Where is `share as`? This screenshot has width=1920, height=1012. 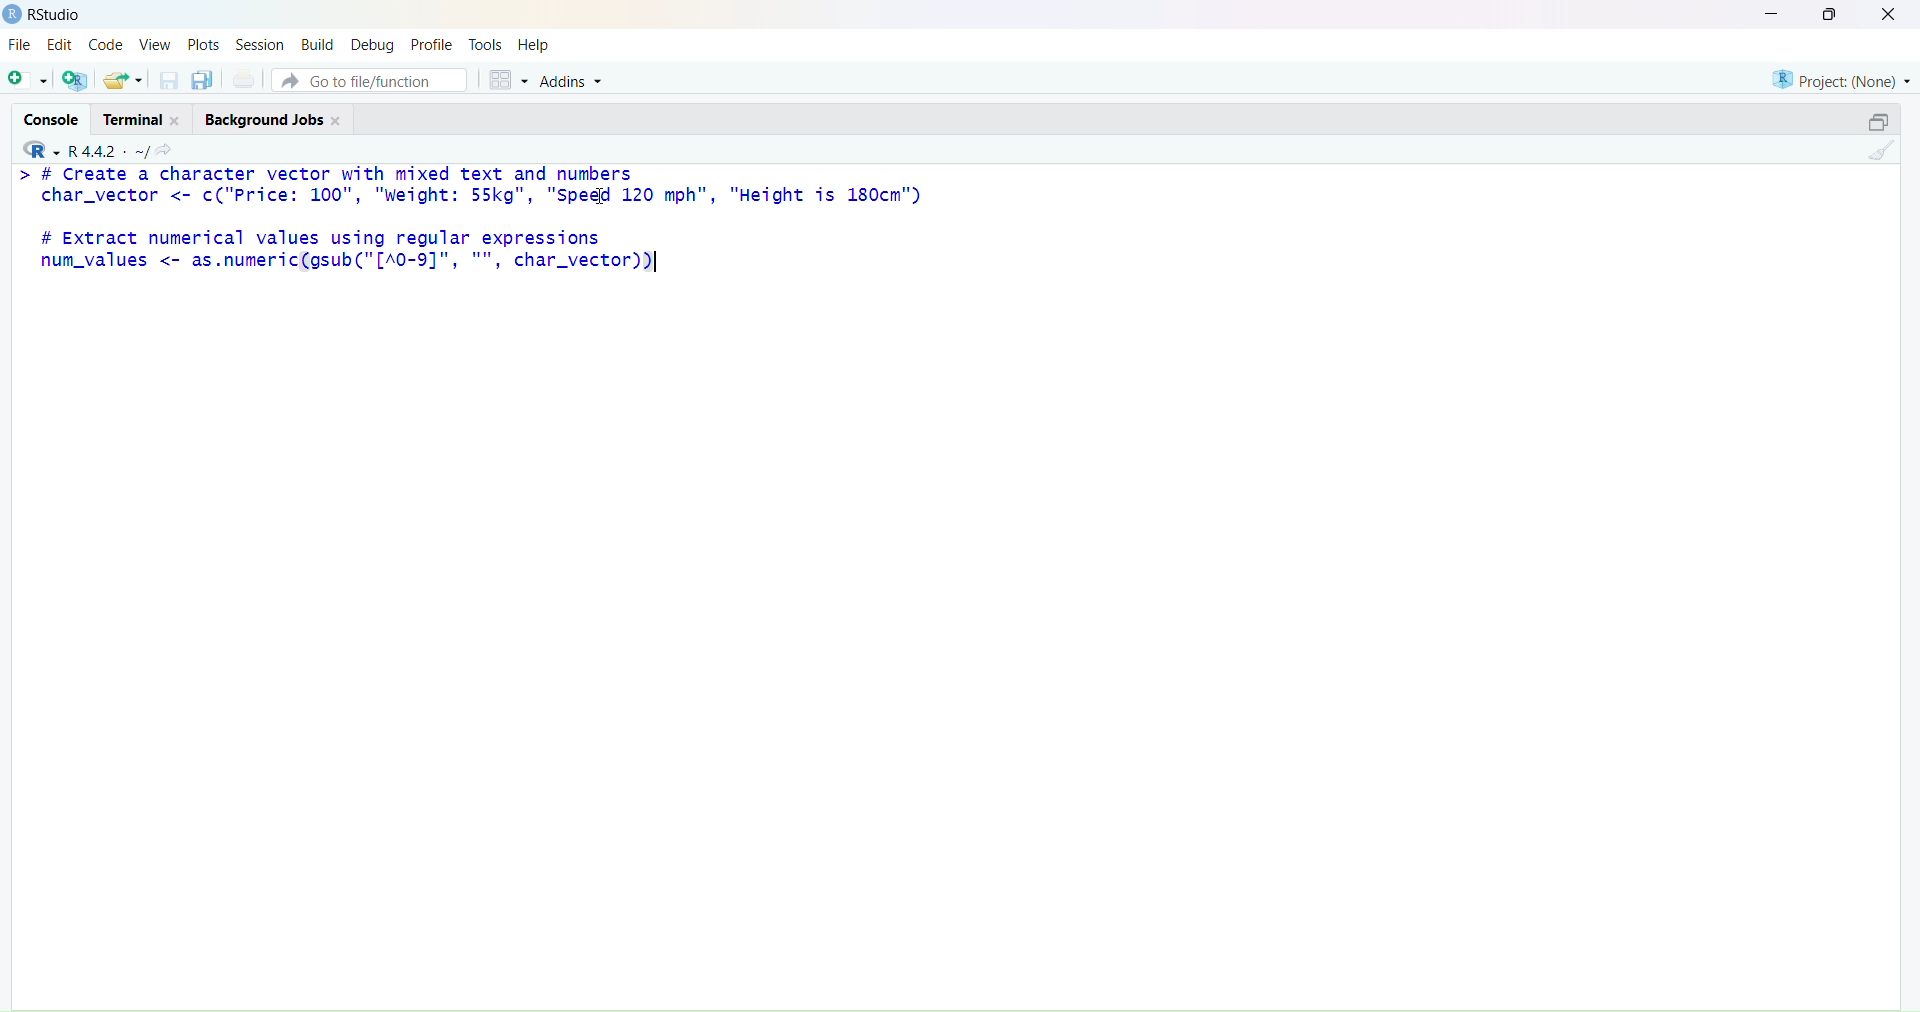
share as is located at coordinates (124, 80).